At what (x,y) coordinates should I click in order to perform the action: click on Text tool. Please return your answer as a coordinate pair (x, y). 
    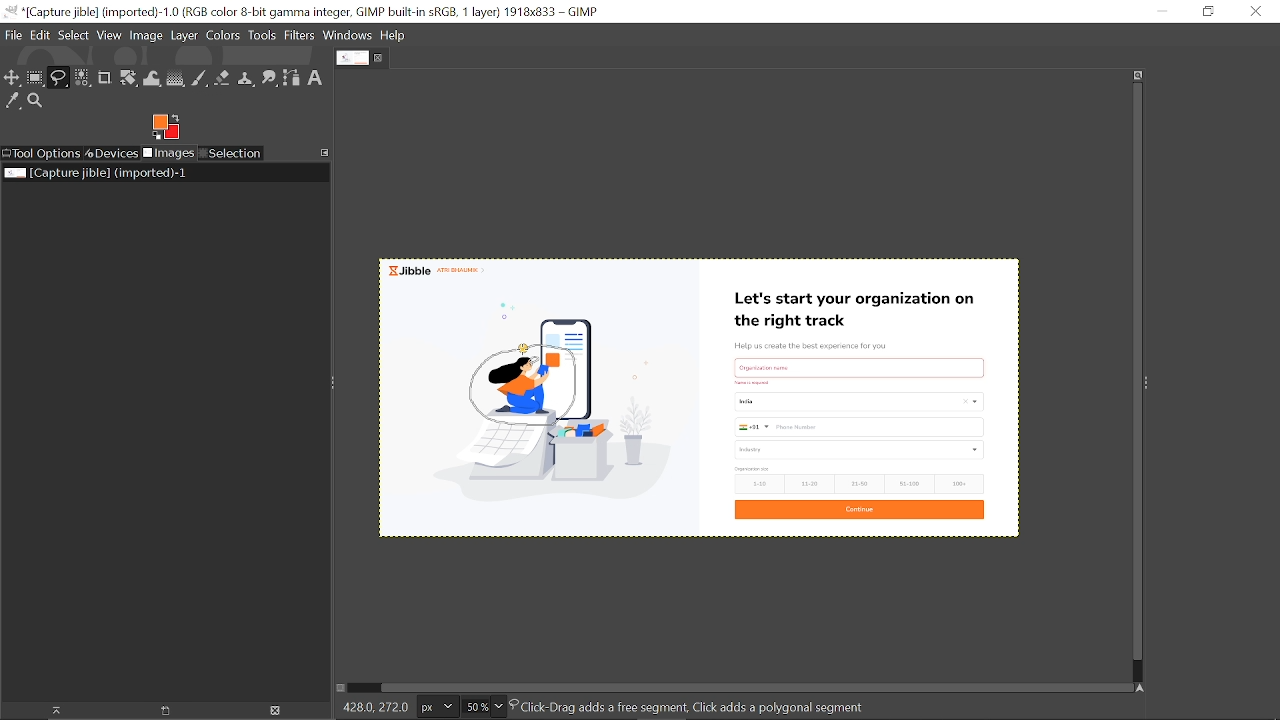
    Looking at the image, I should click on (316, 78).